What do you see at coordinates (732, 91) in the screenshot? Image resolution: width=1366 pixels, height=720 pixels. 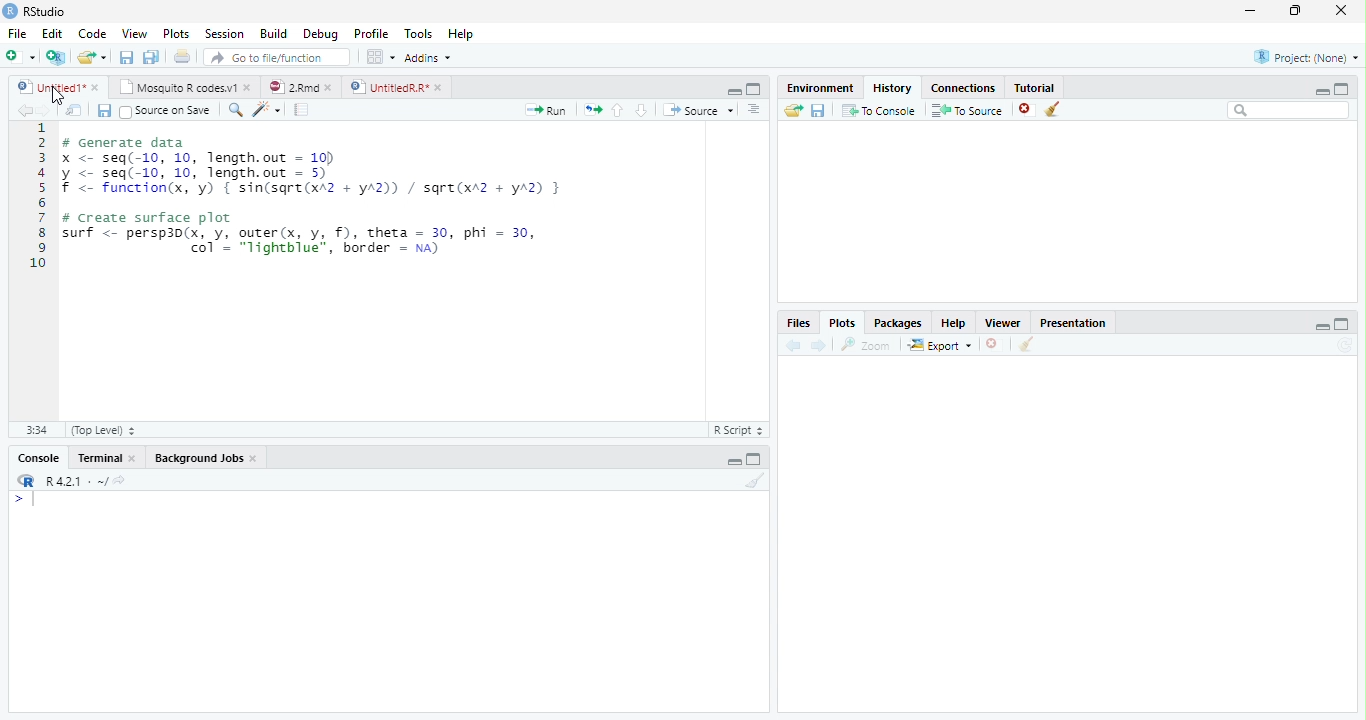 I see `Minimize` at bounding box center [732, 91].